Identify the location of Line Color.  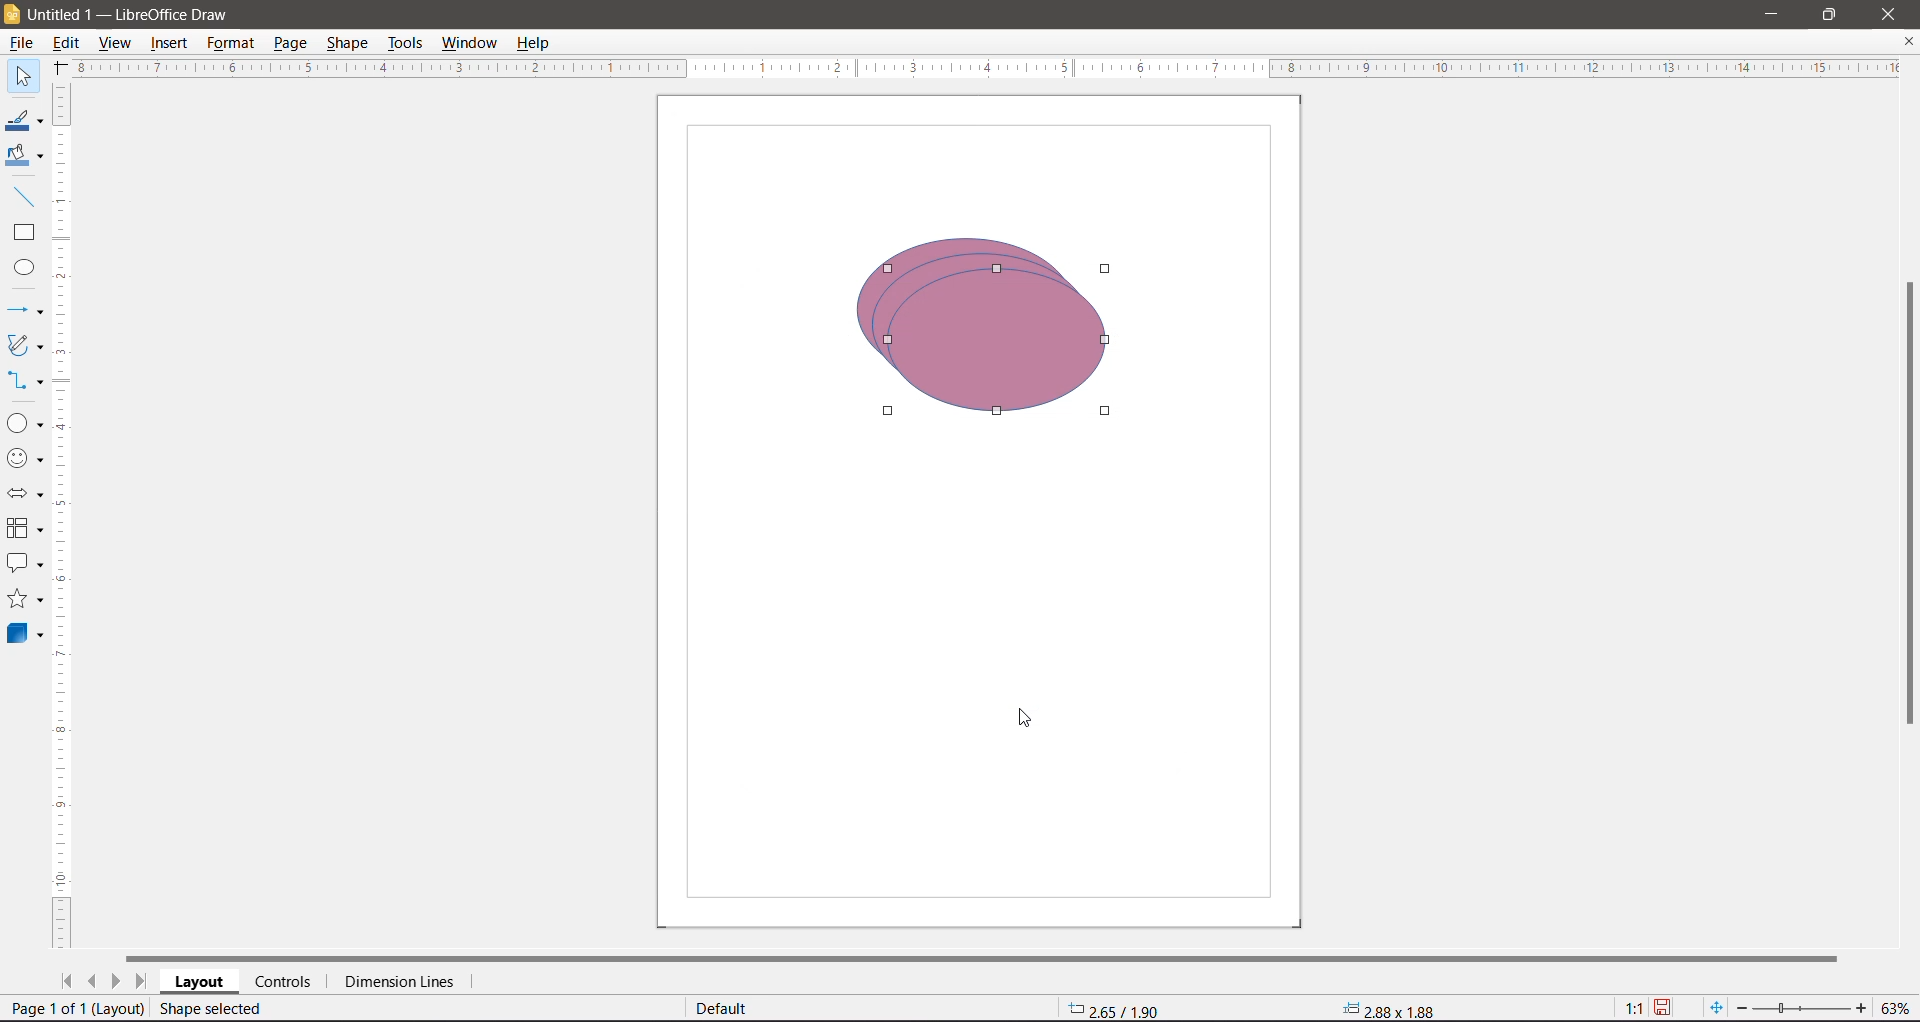
(25, 118).